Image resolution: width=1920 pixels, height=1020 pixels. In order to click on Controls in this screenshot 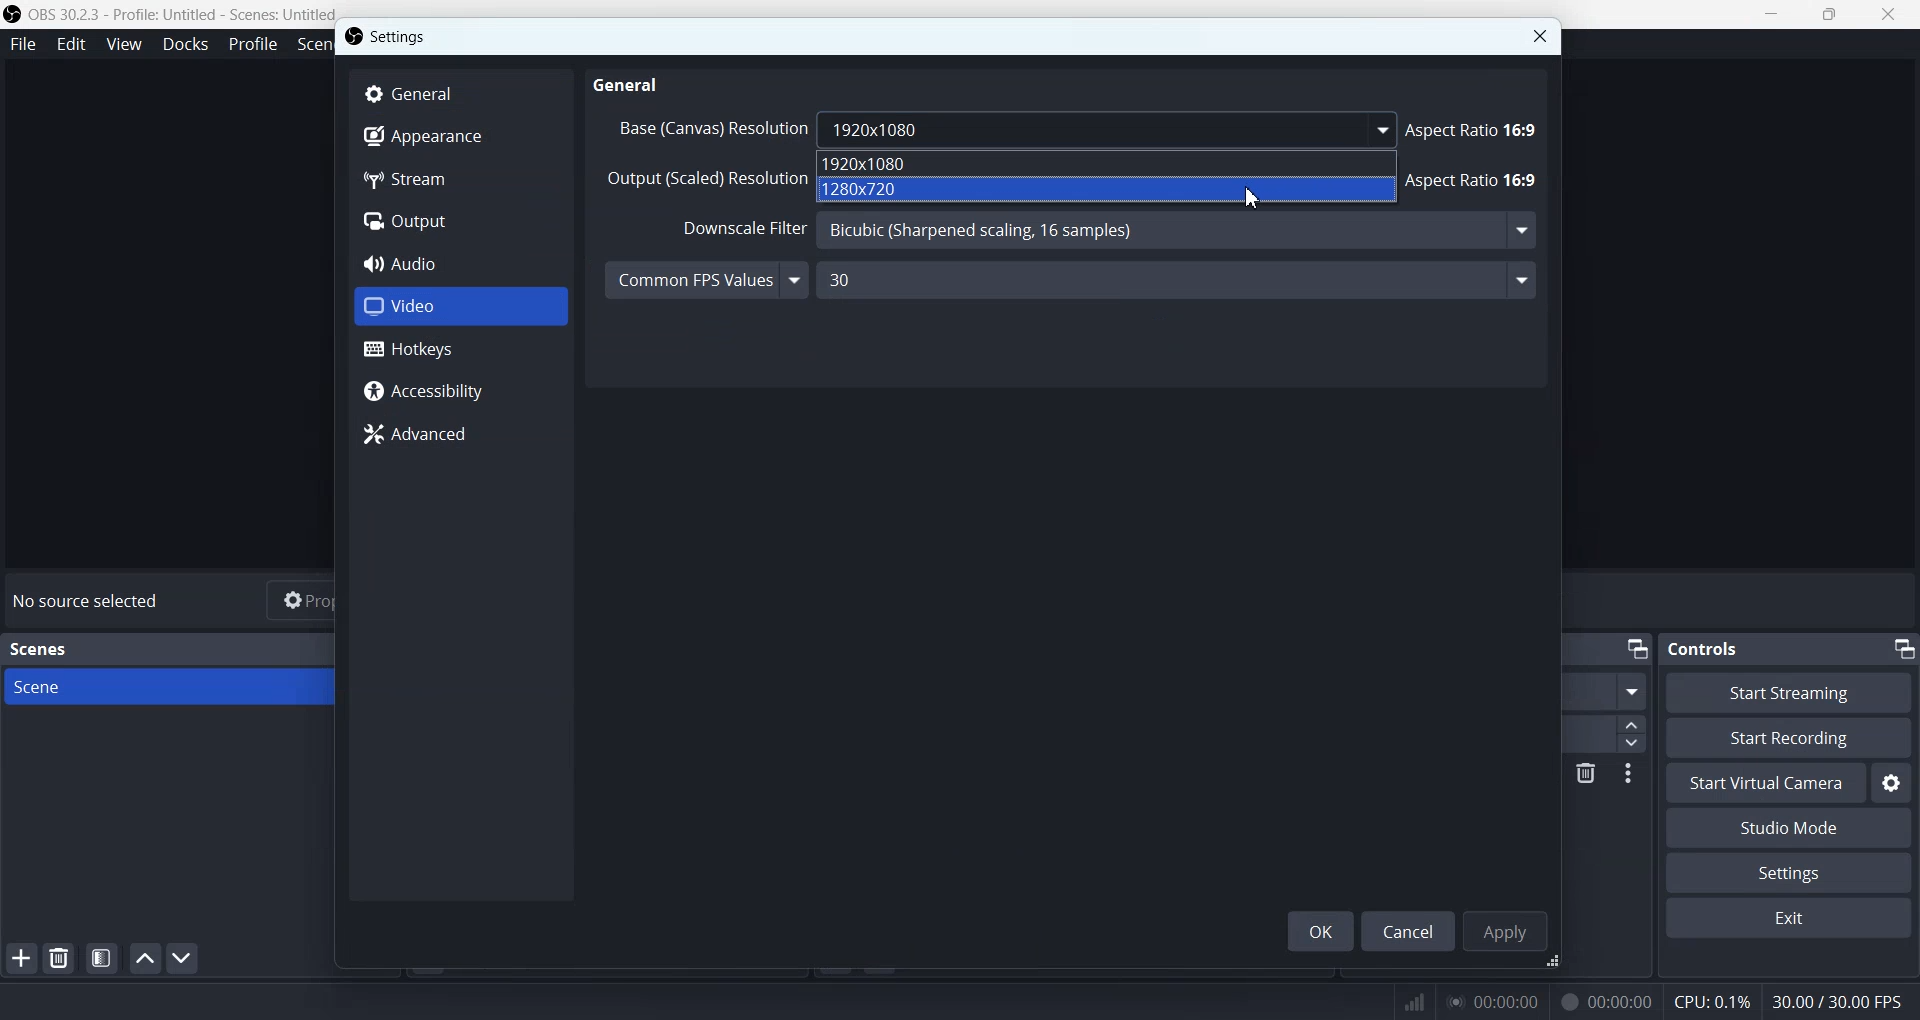, I will do `click(1713, 648)`.